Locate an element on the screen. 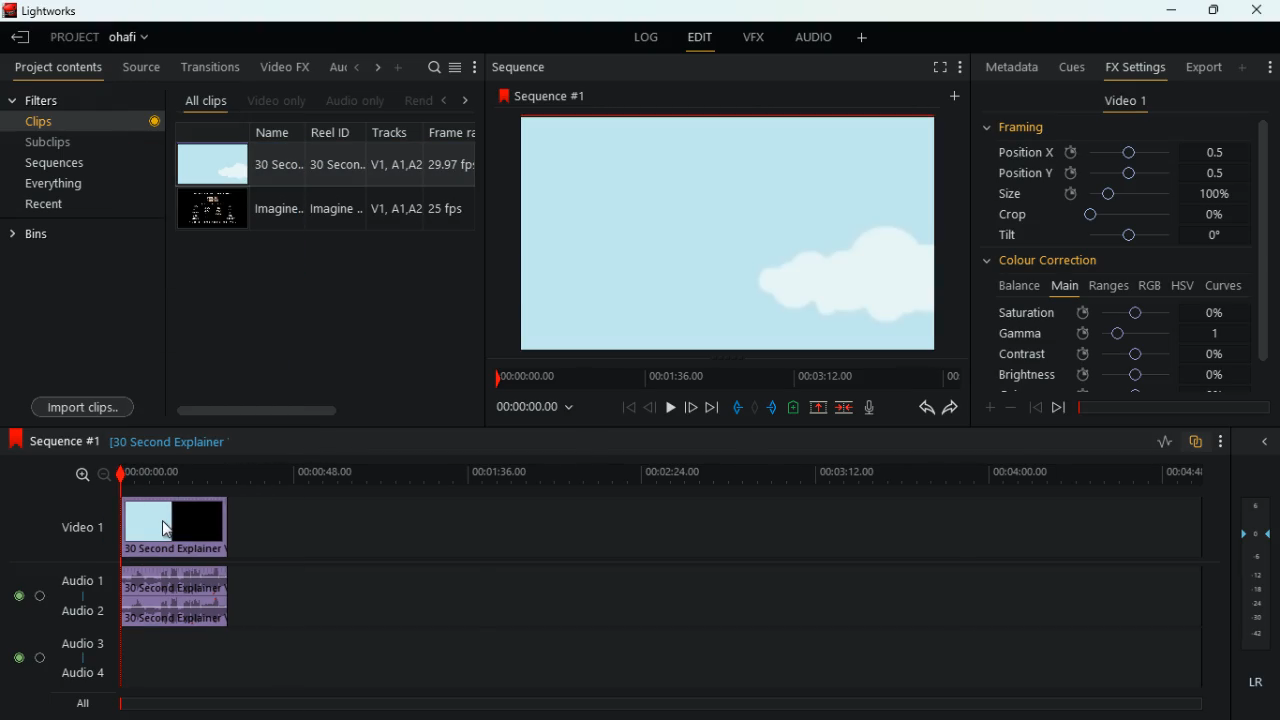 The width and height of the screenshot is (1280, 720). log is located at coordinates (643, 35).